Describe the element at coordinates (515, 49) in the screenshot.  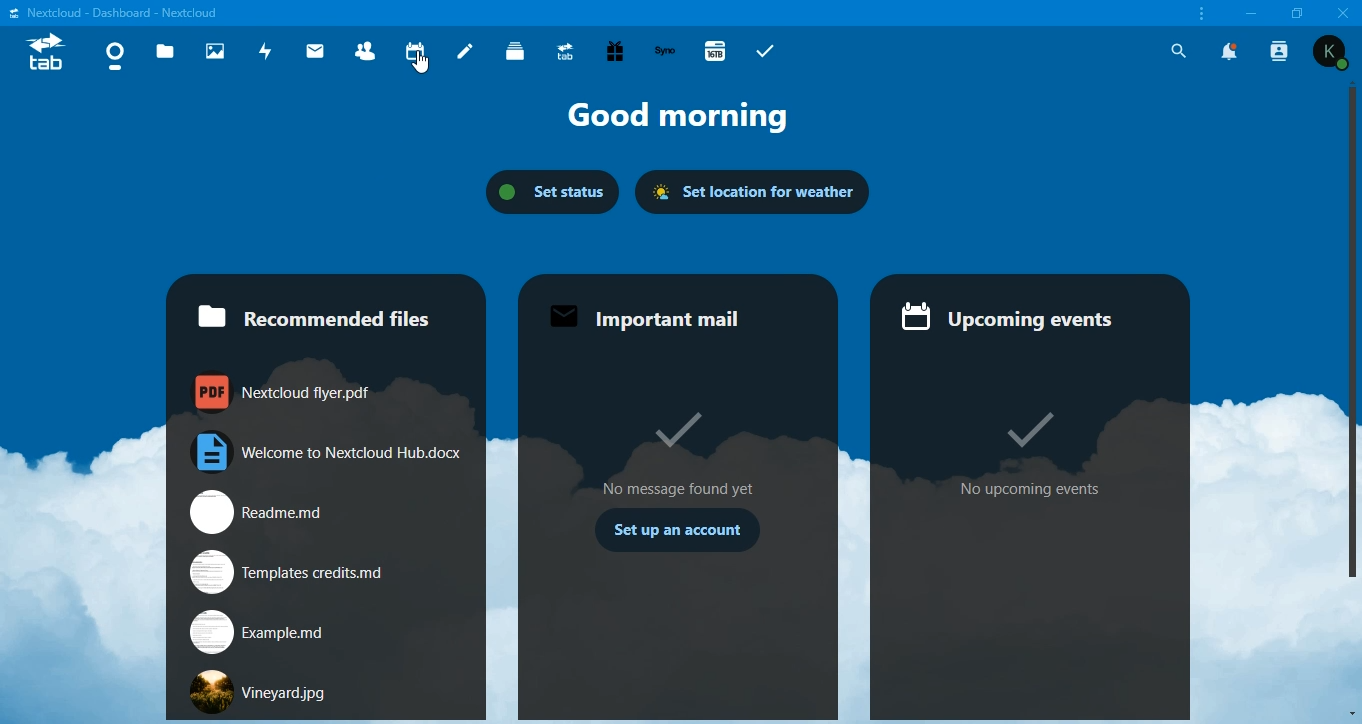
I see `deck` at that location.